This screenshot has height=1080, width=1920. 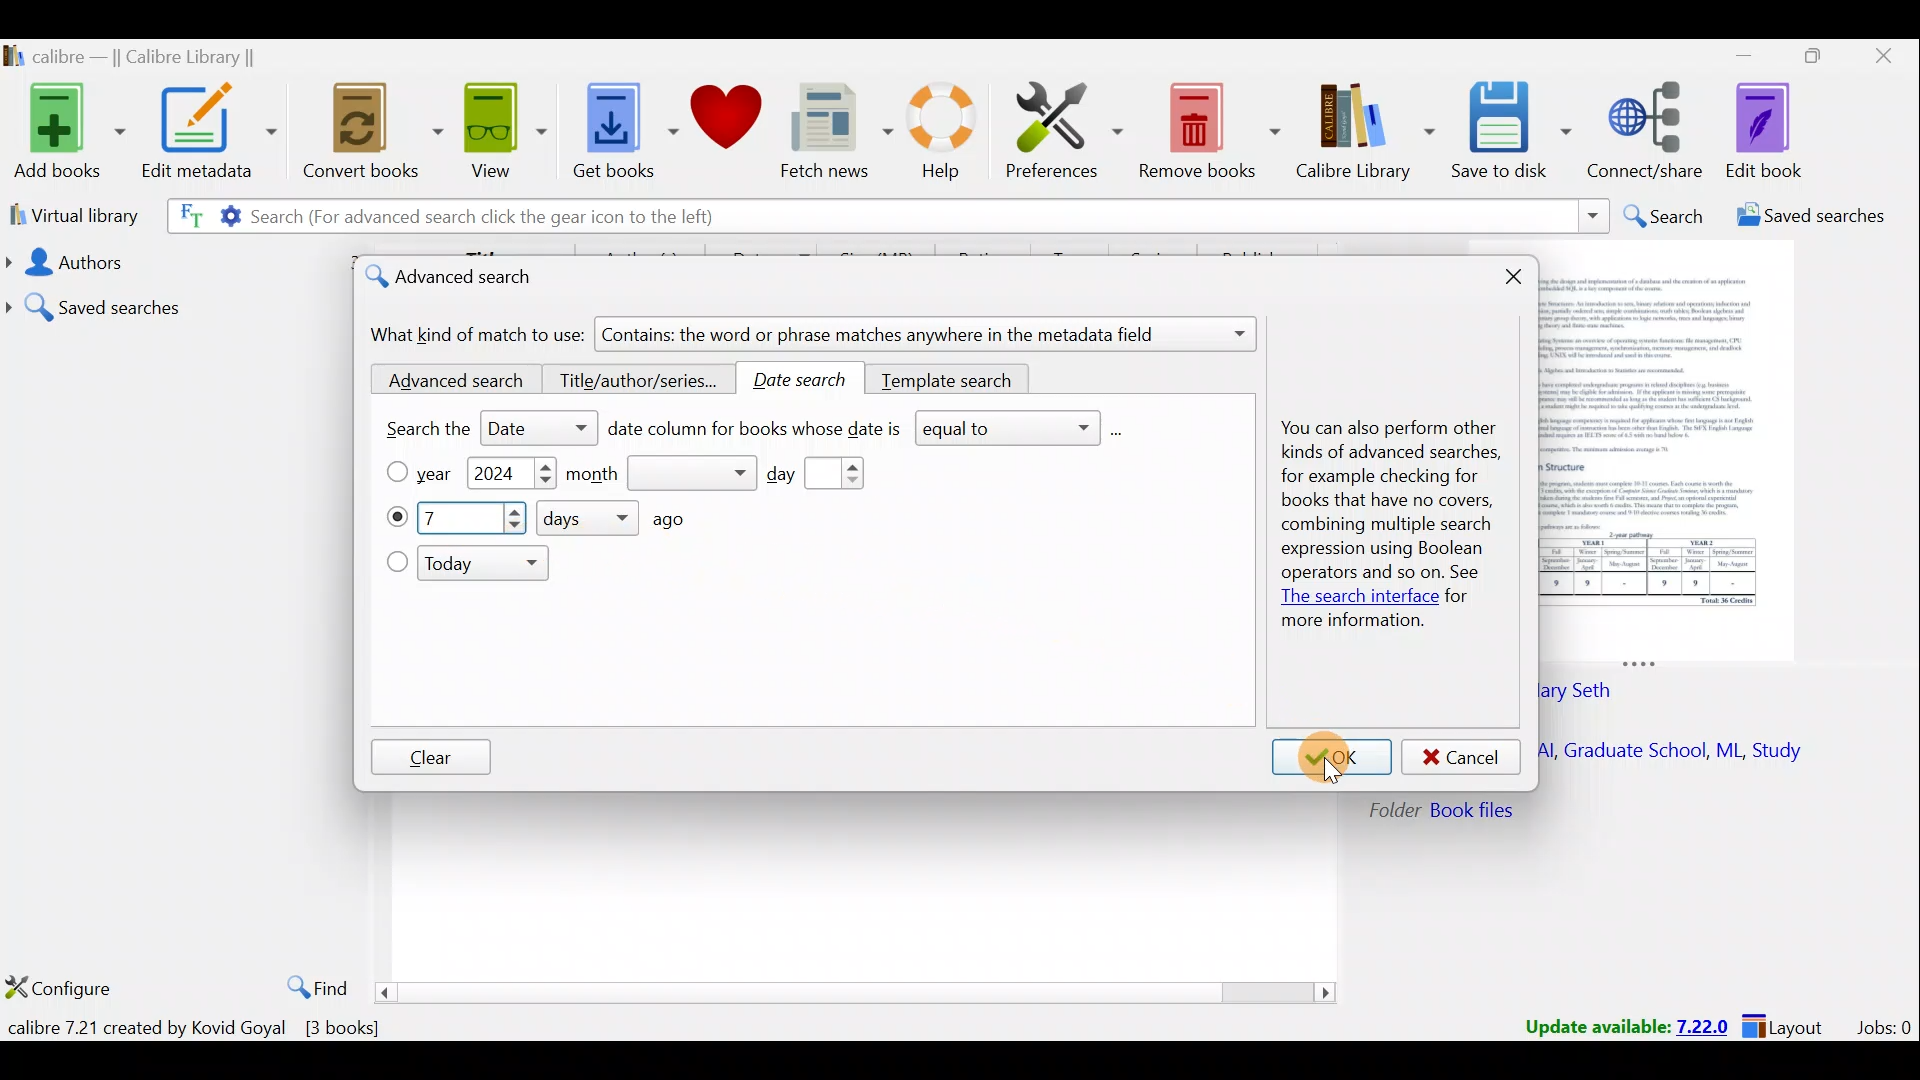 What do you see at coordinates (396, 472) in the screenshot?
I see `Year checkbox` at bounding box center [396, 472].